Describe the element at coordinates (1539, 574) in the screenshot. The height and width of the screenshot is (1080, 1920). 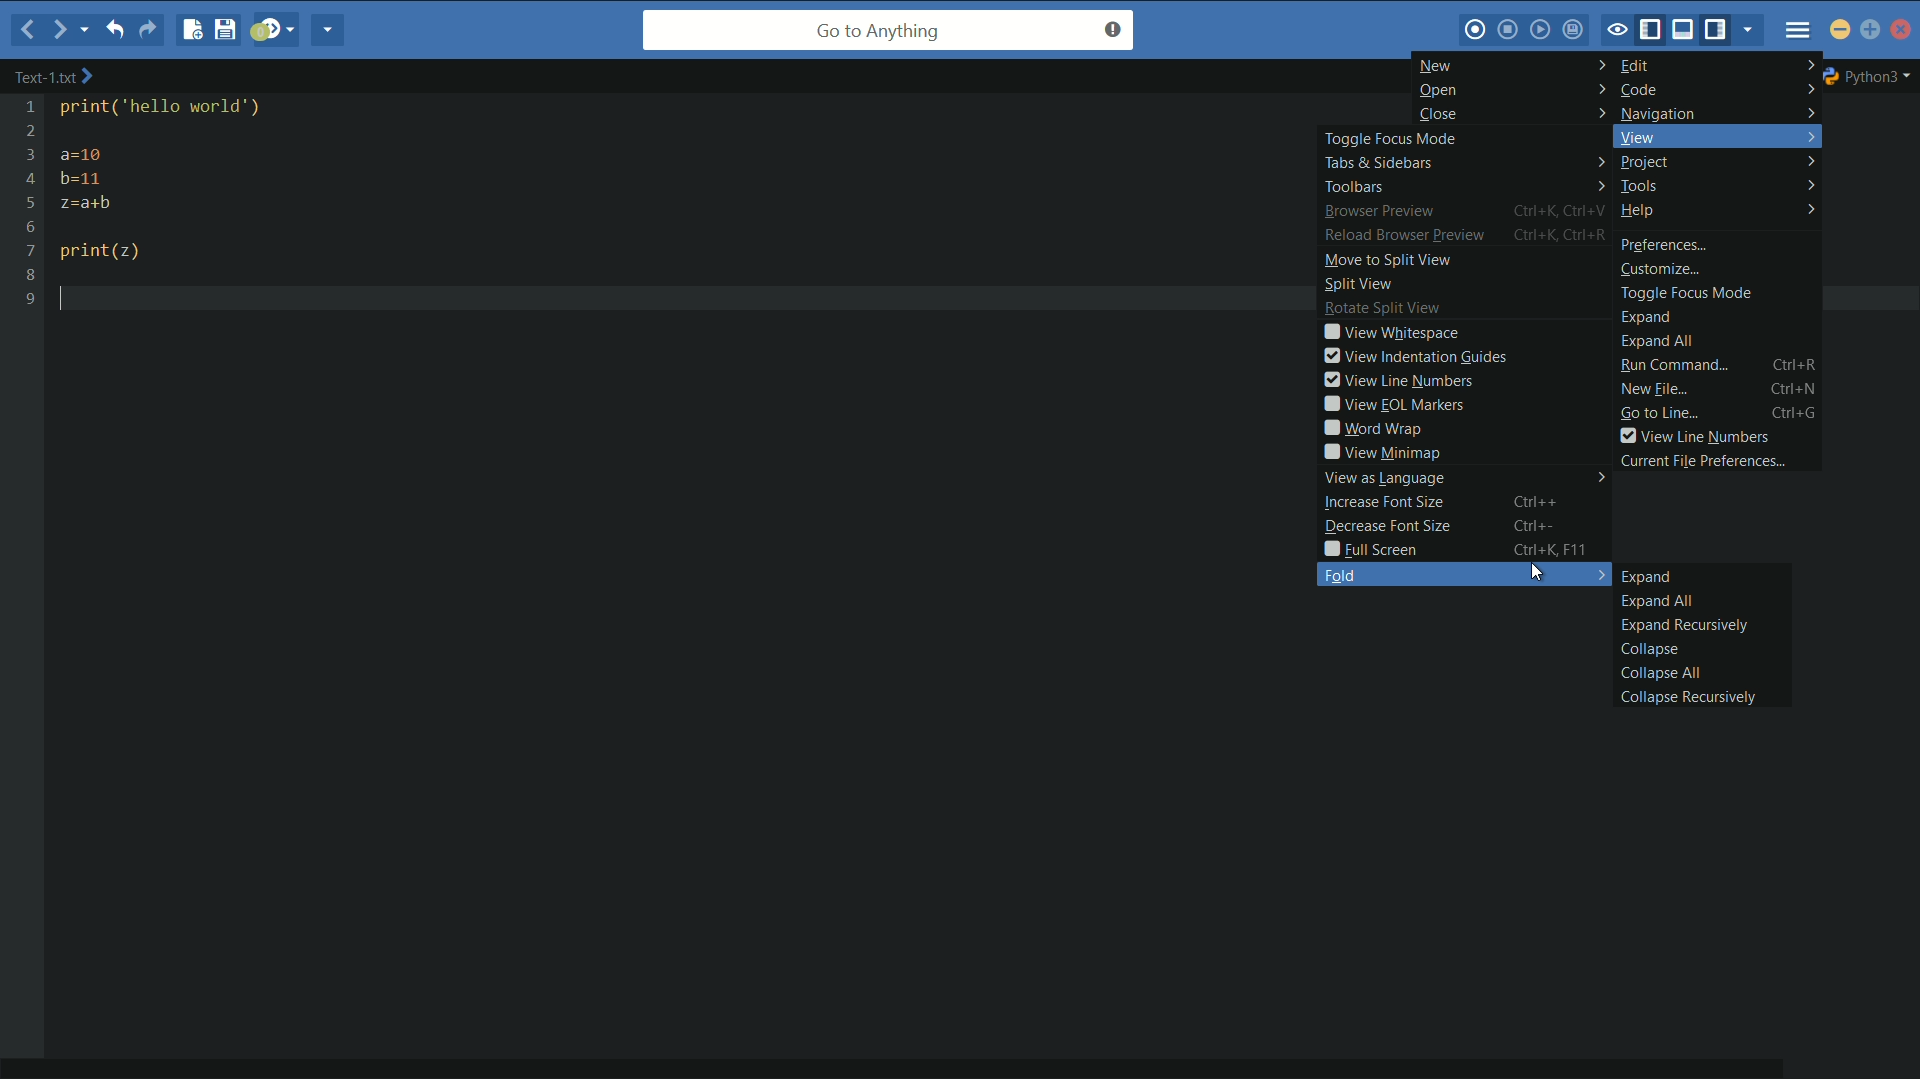
I see `cursor` at that location.